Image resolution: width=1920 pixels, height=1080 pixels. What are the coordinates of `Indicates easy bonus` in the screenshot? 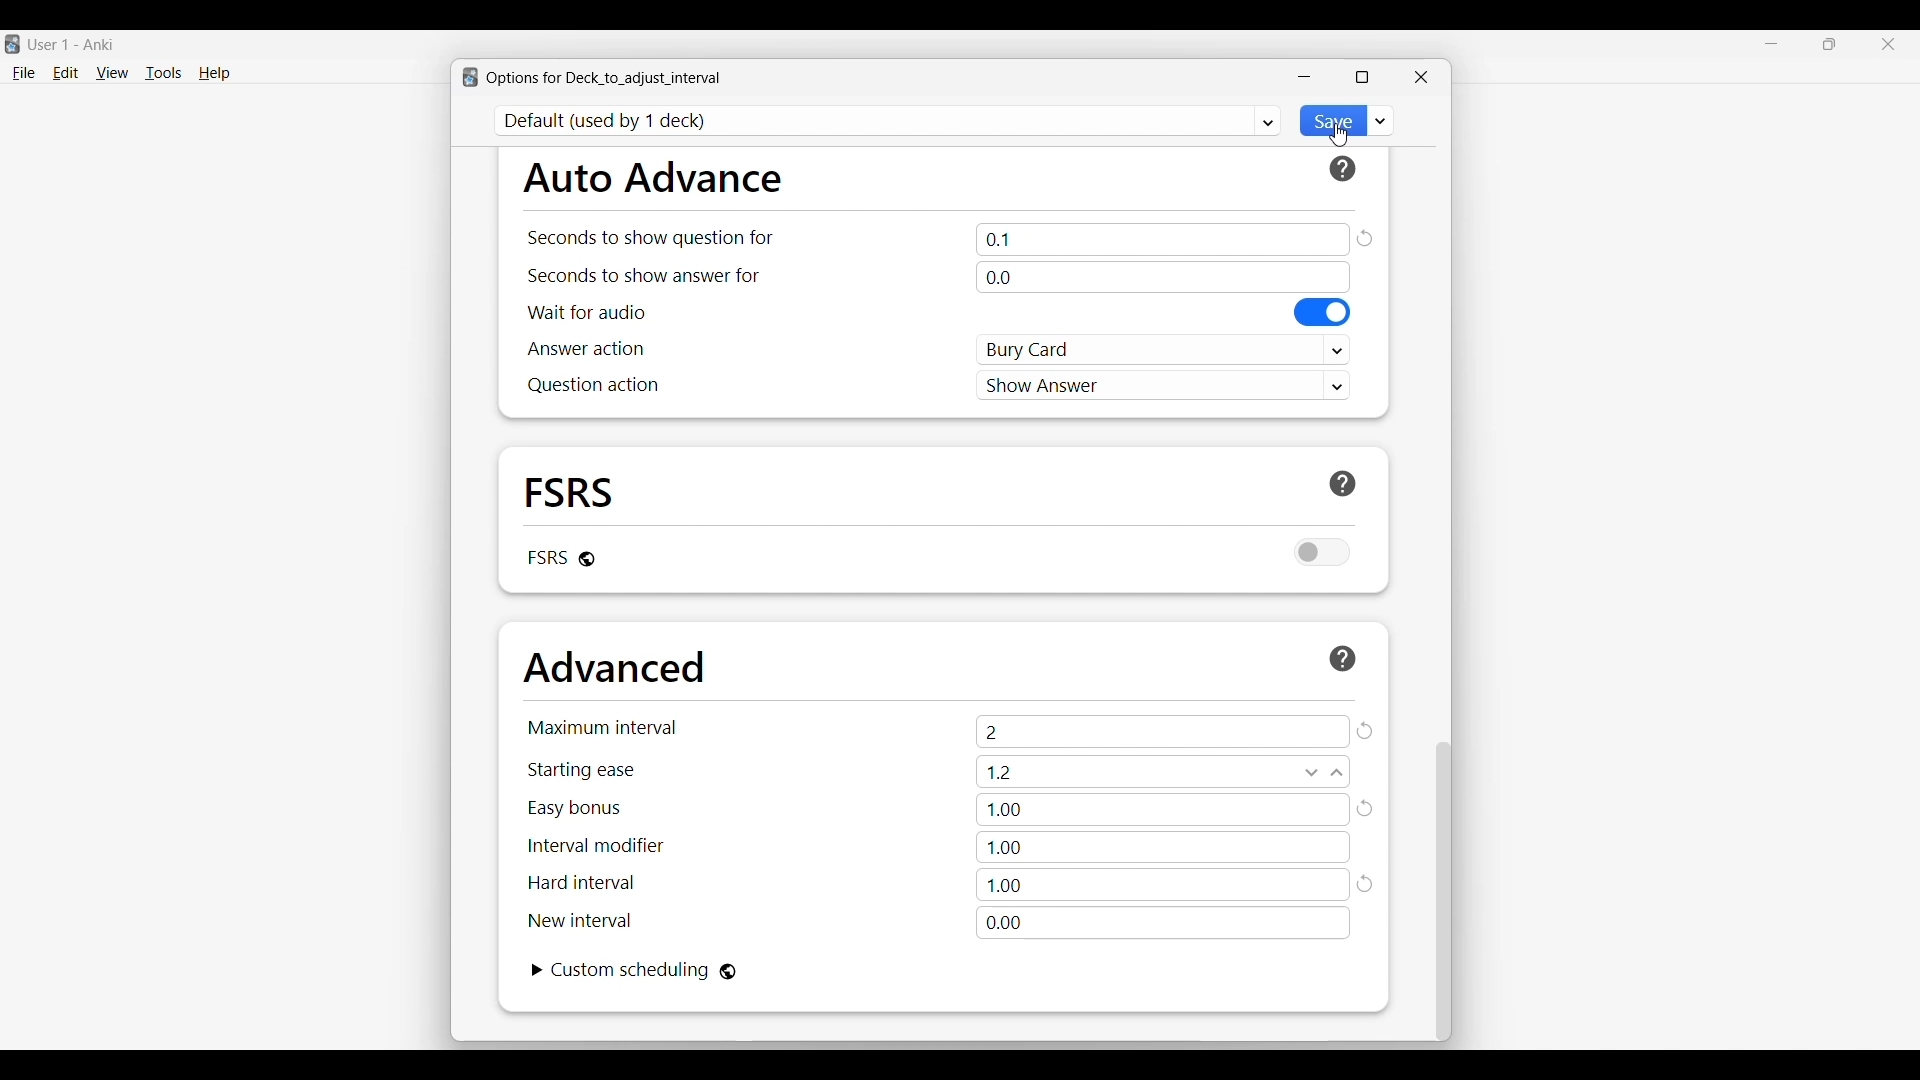 It's located at (575, 809).